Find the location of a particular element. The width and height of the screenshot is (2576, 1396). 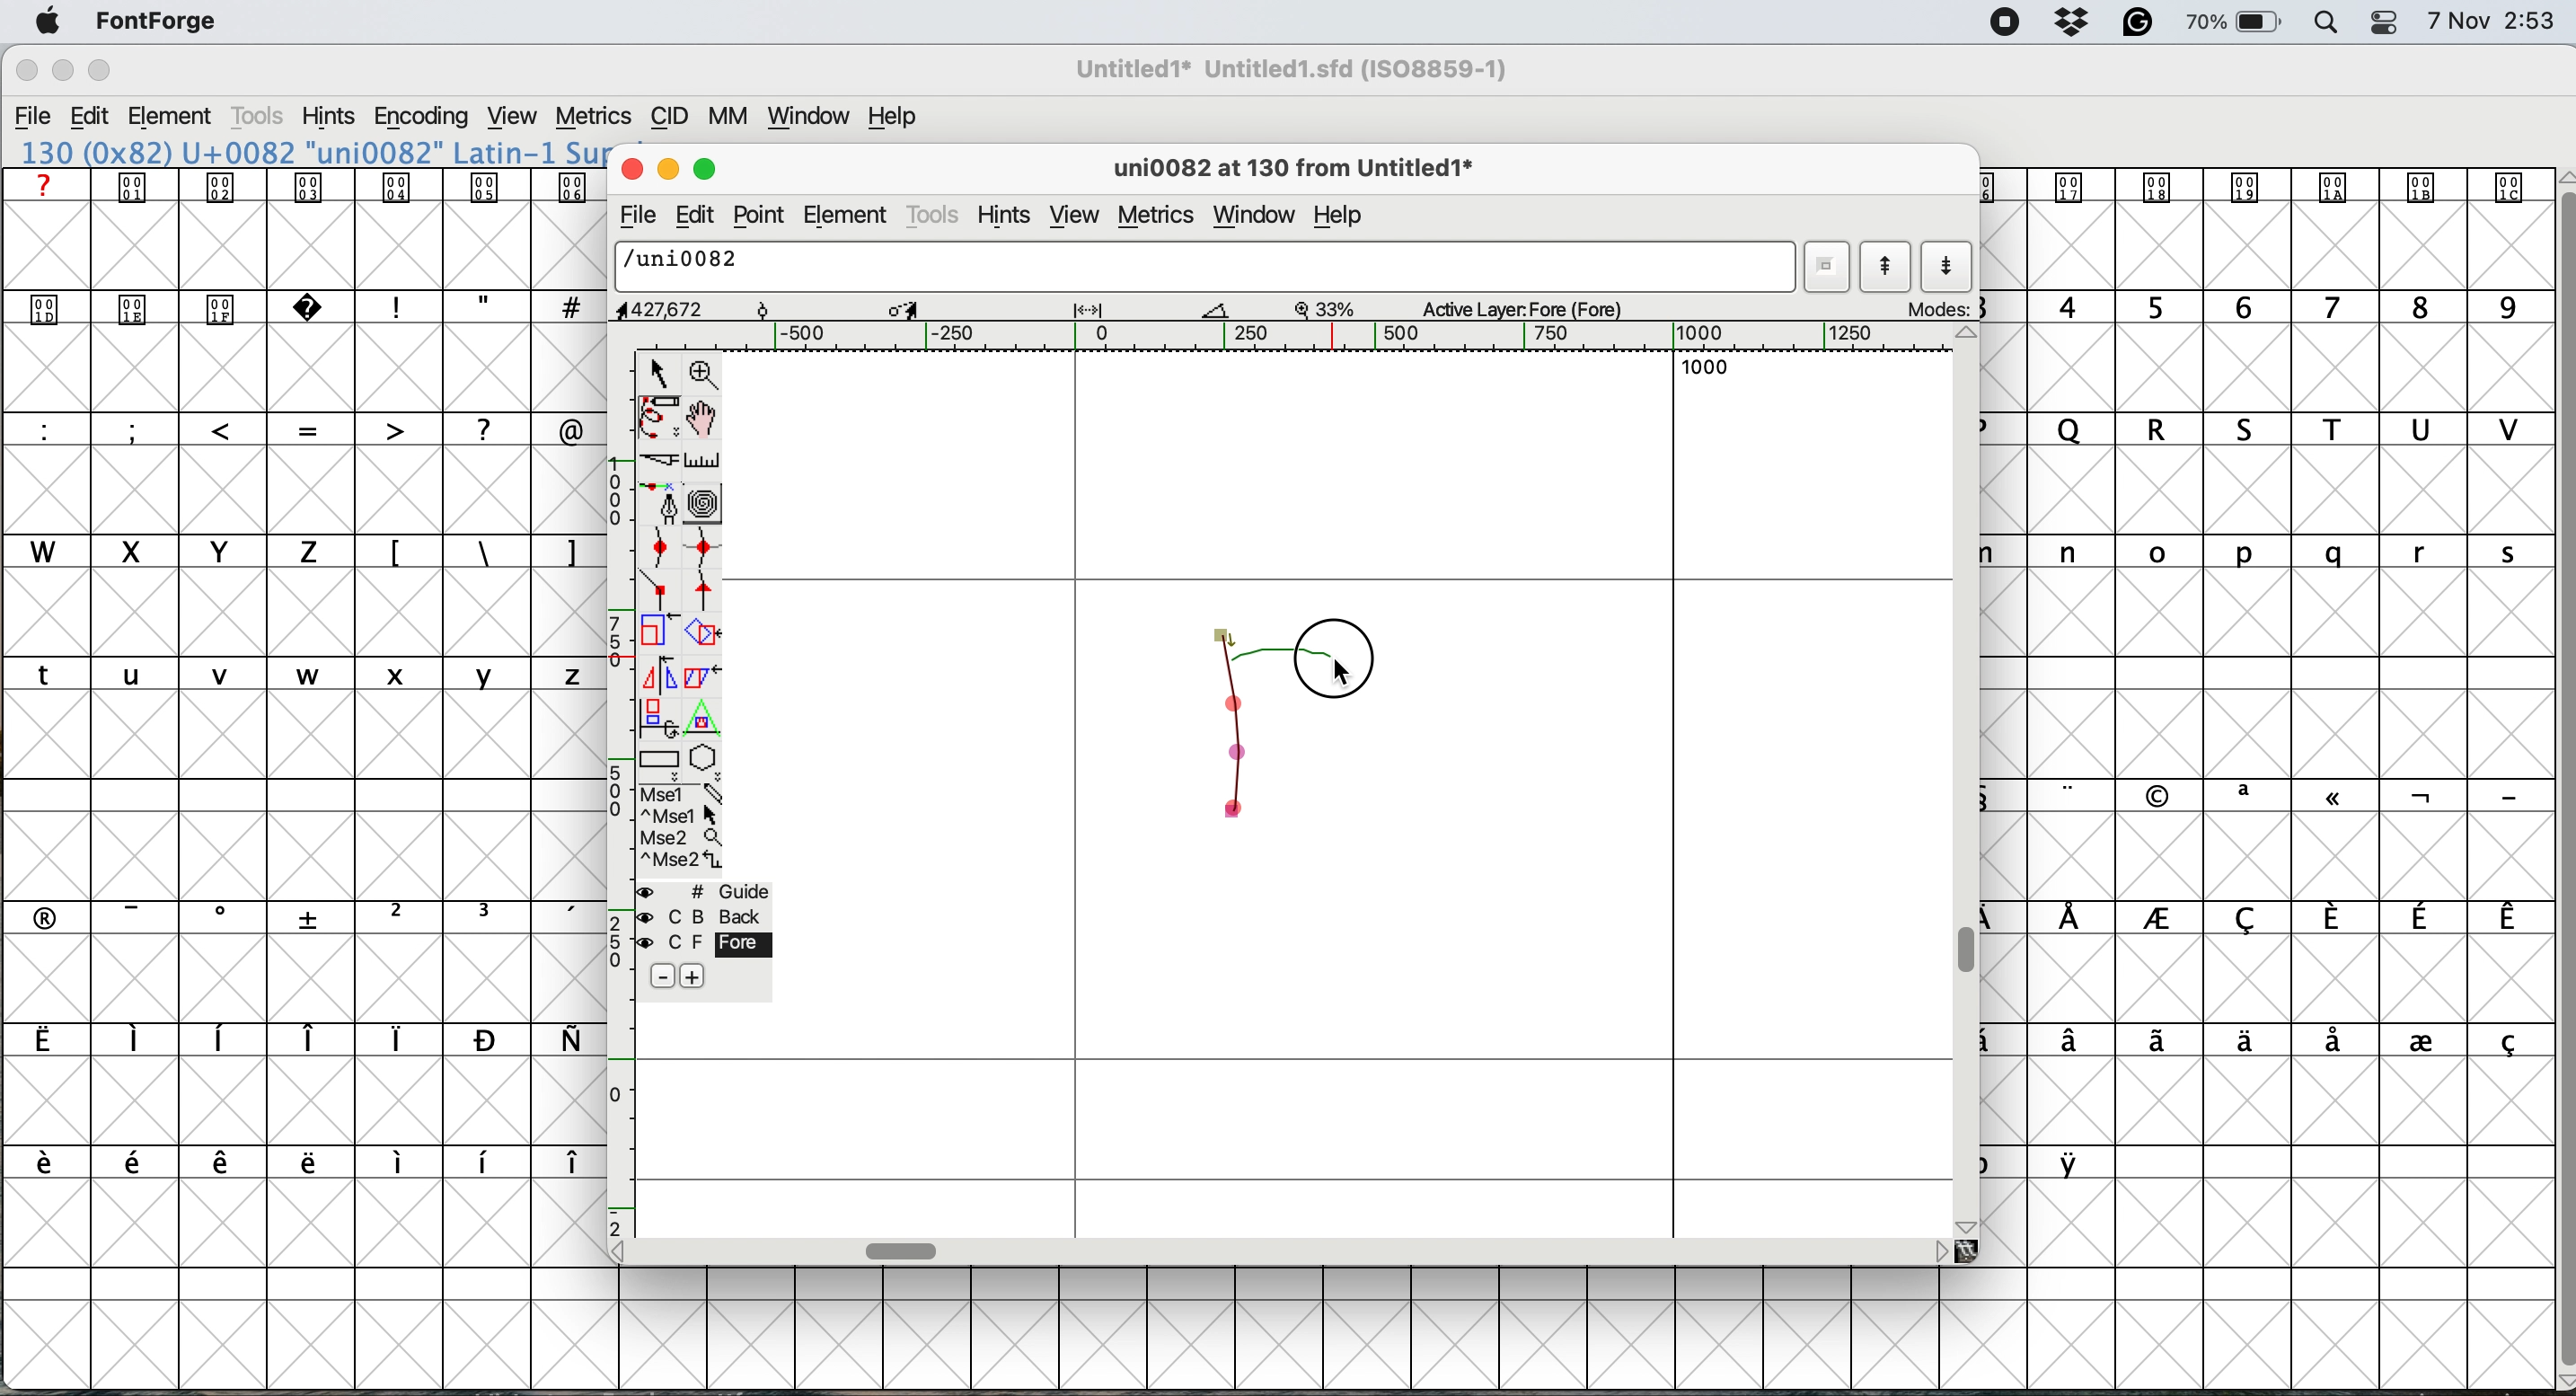

special characters is located at coordinates (2266, 920).